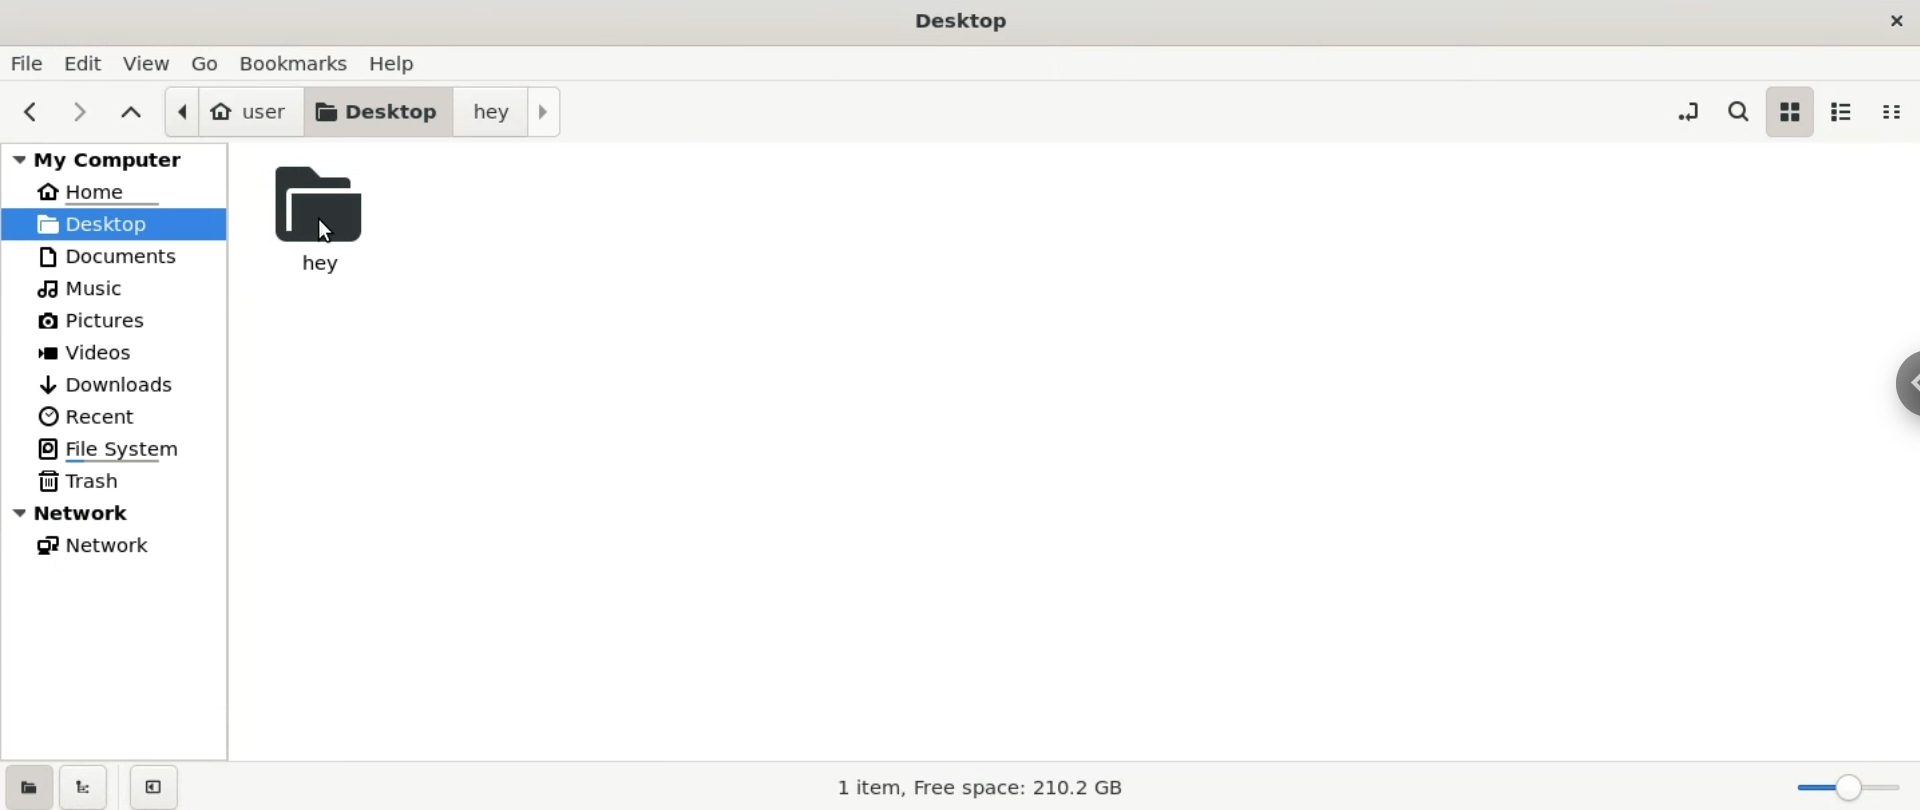  I want to click on view, so click(147, 63).